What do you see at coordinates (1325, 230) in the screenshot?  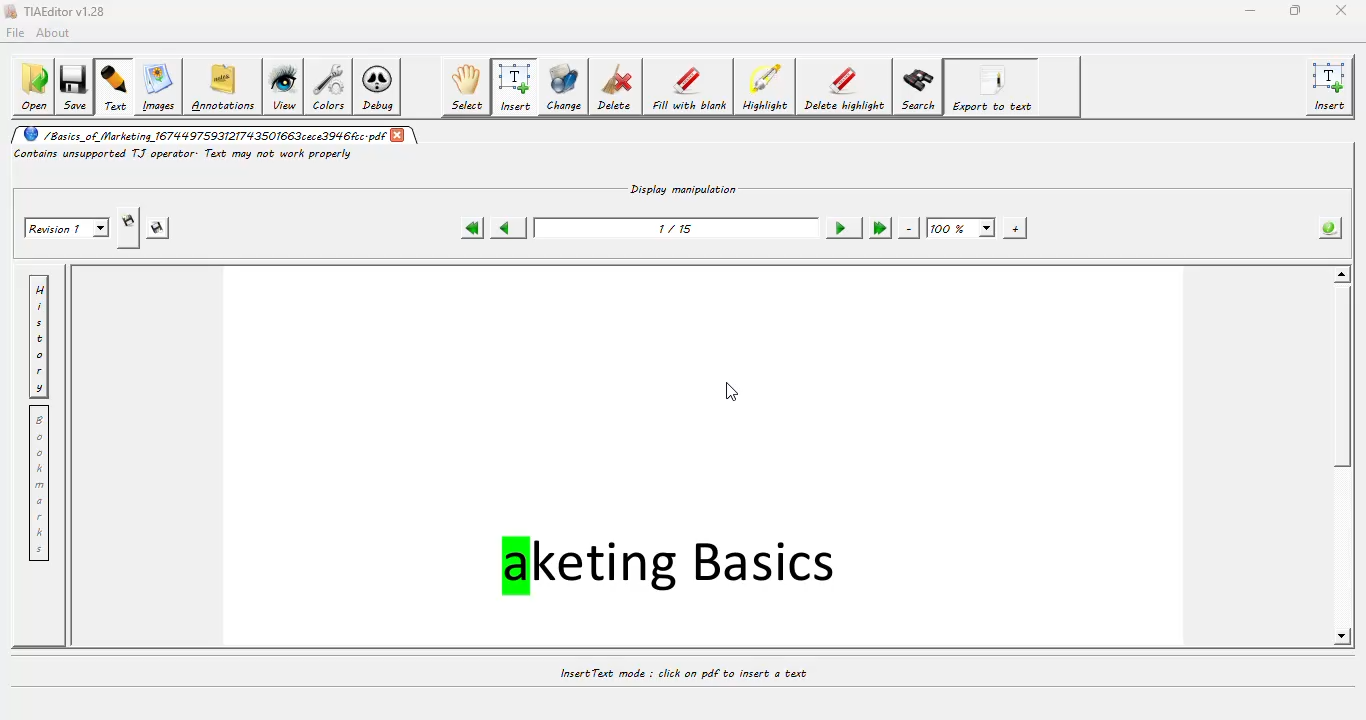 I see `info about the pdf` at bounding box center [1325, 230].